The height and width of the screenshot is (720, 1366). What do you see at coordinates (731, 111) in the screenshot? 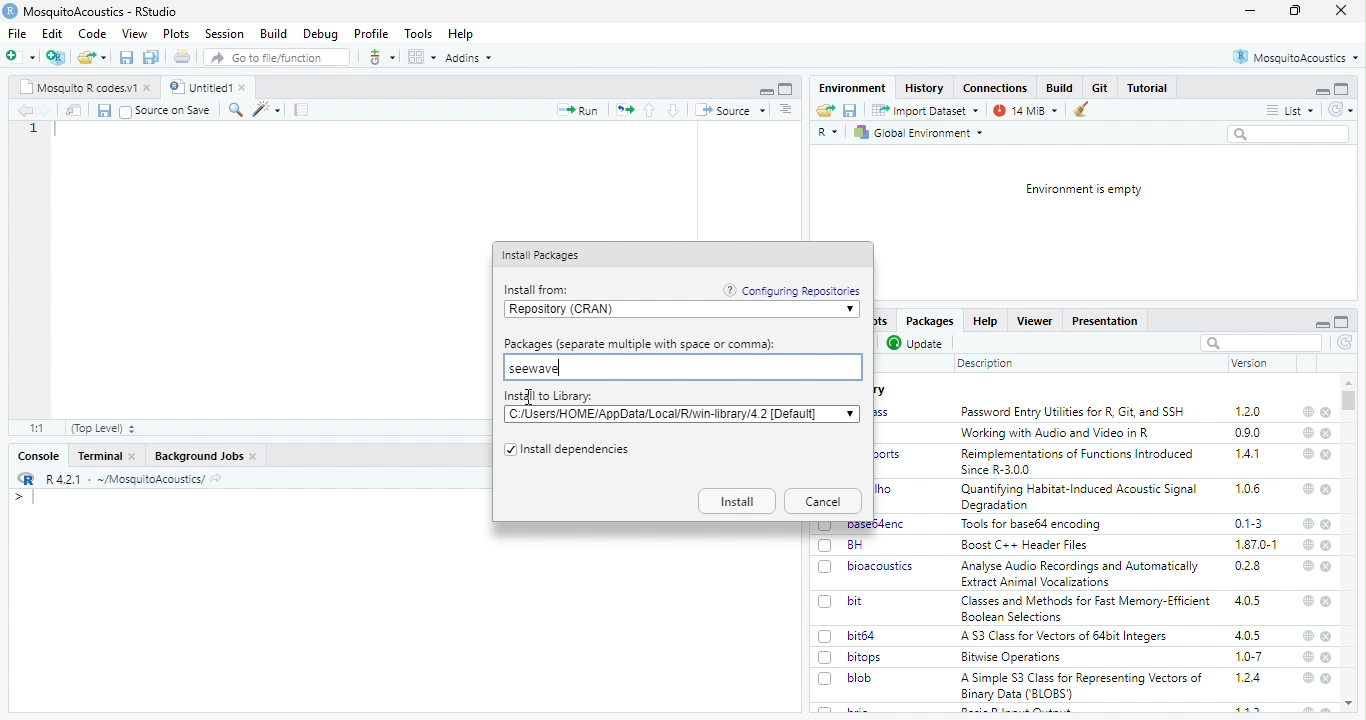
I see `Source` at bounding box center [731, 111].